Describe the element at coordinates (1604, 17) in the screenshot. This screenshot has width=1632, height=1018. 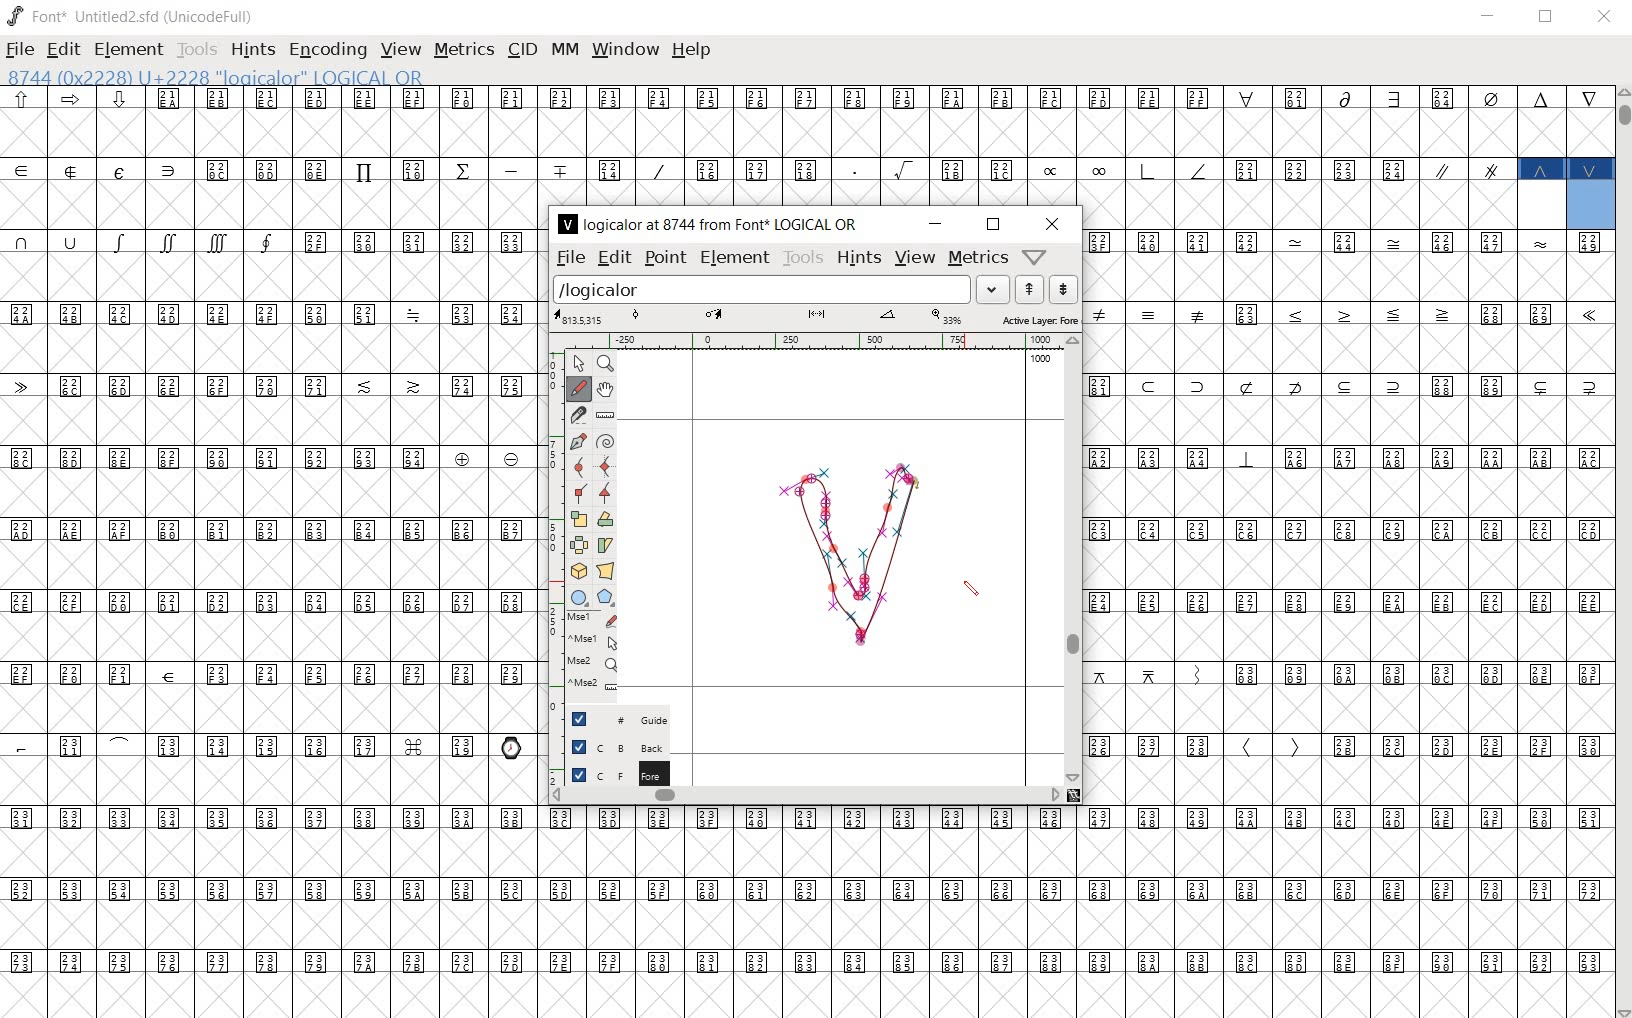
I see `close` at that location.